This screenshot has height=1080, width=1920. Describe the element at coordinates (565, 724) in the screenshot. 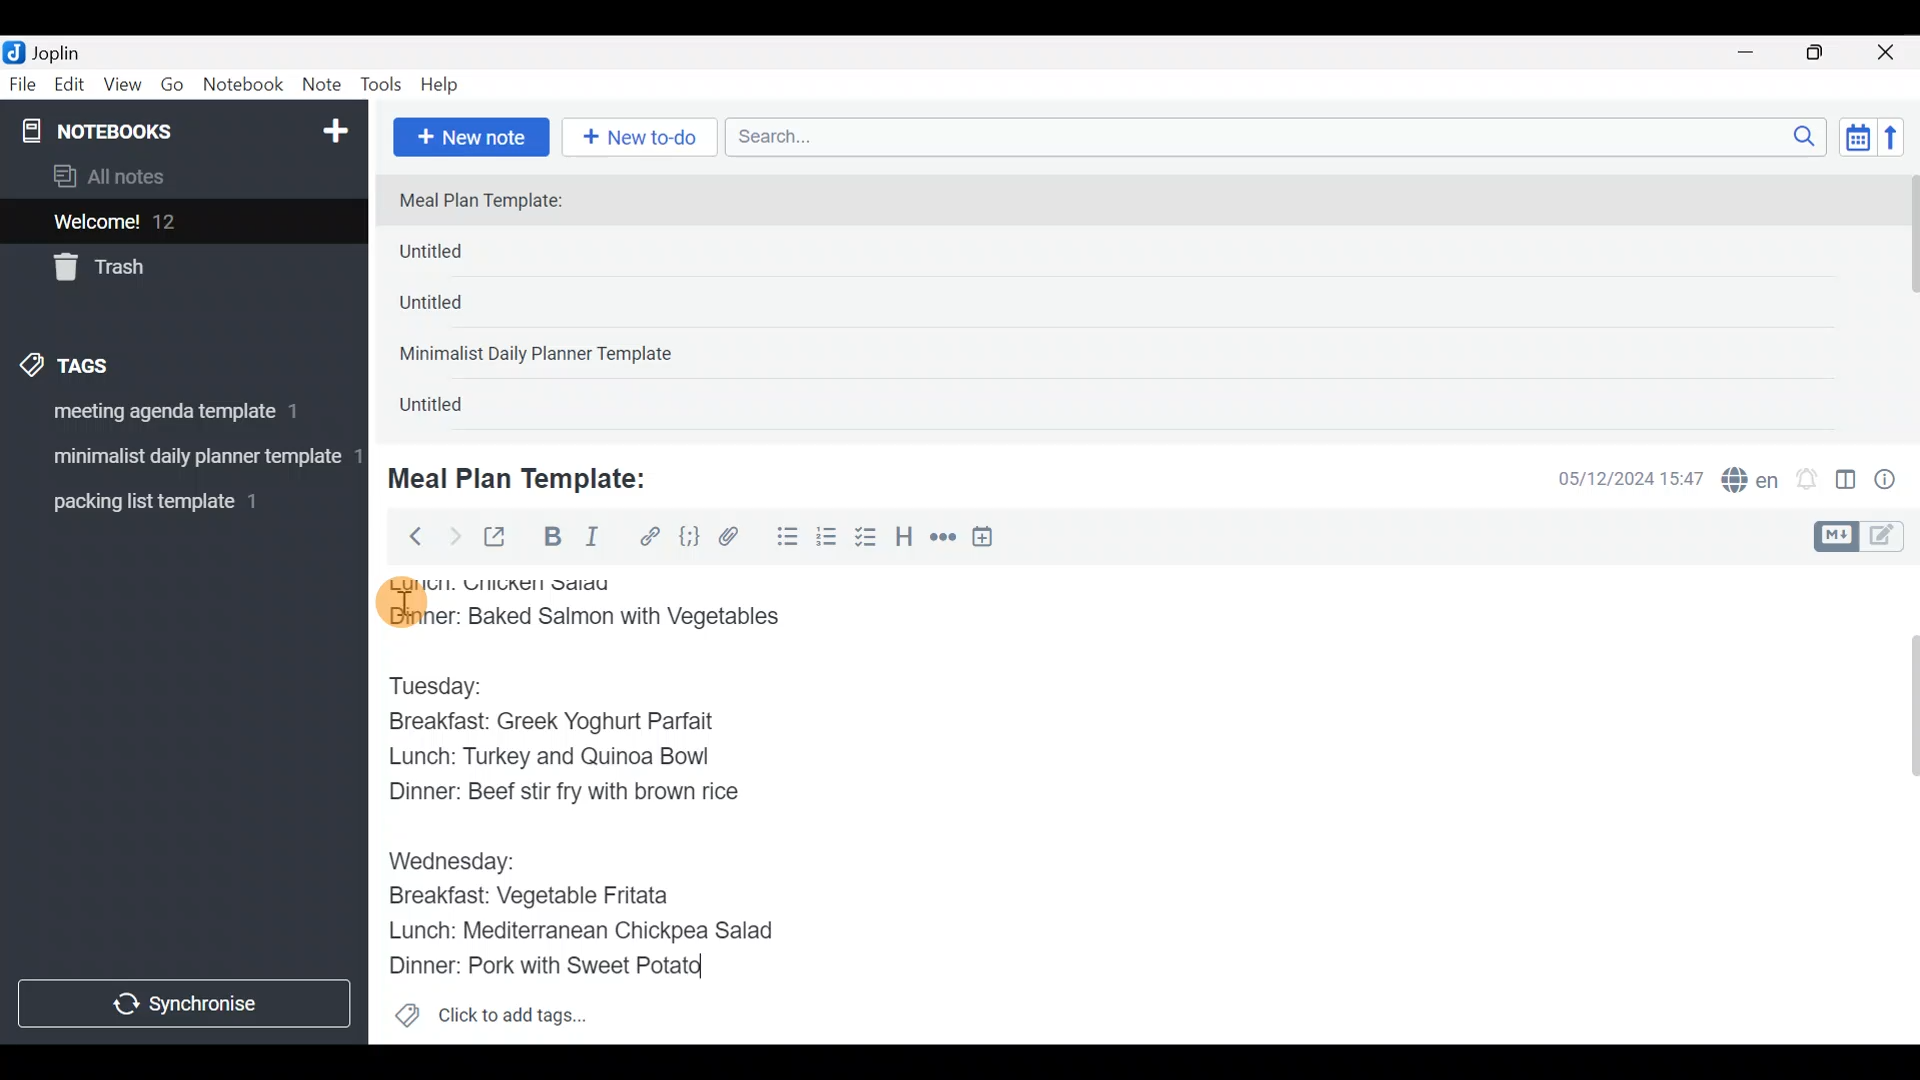

I see `Breakfast: Greek Yoghurt Parfait` at that location.